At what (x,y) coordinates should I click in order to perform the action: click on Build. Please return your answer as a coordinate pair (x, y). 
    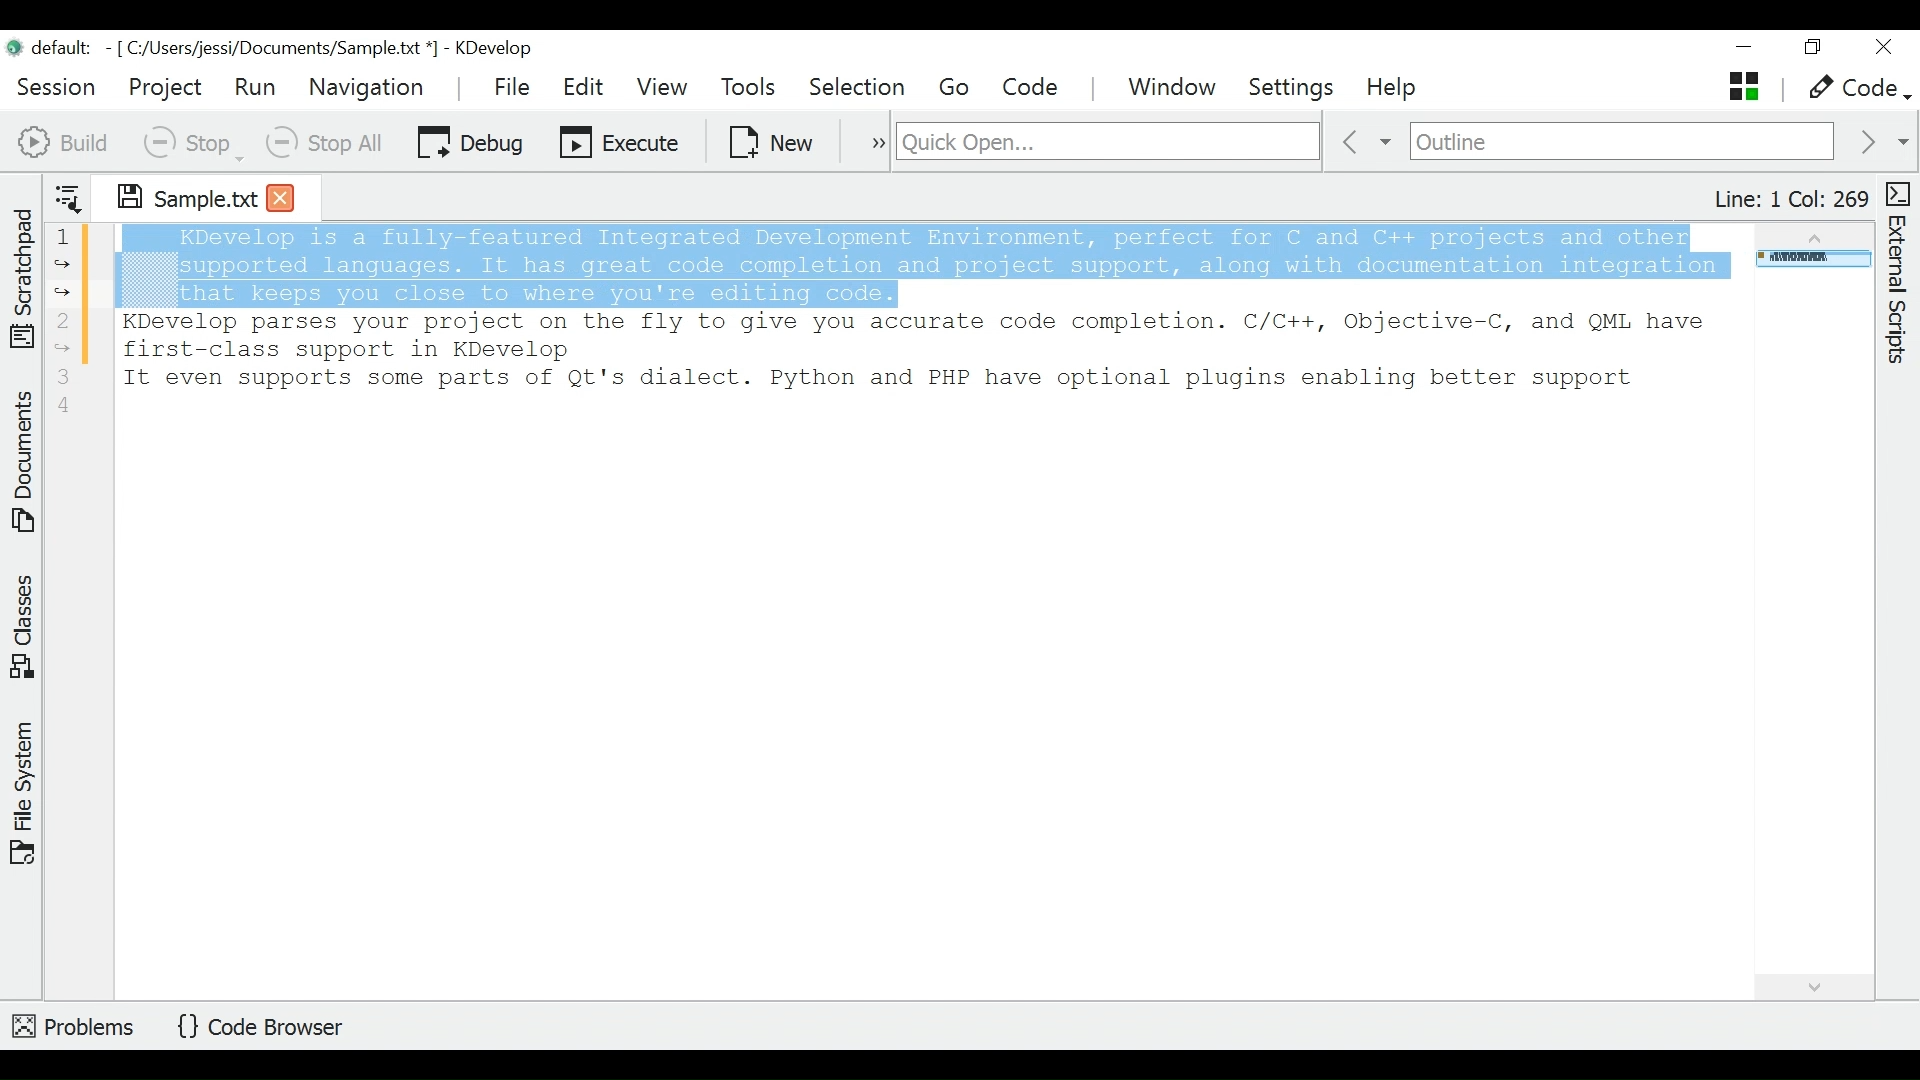
    Looking at the image, I should click on (64, 140).